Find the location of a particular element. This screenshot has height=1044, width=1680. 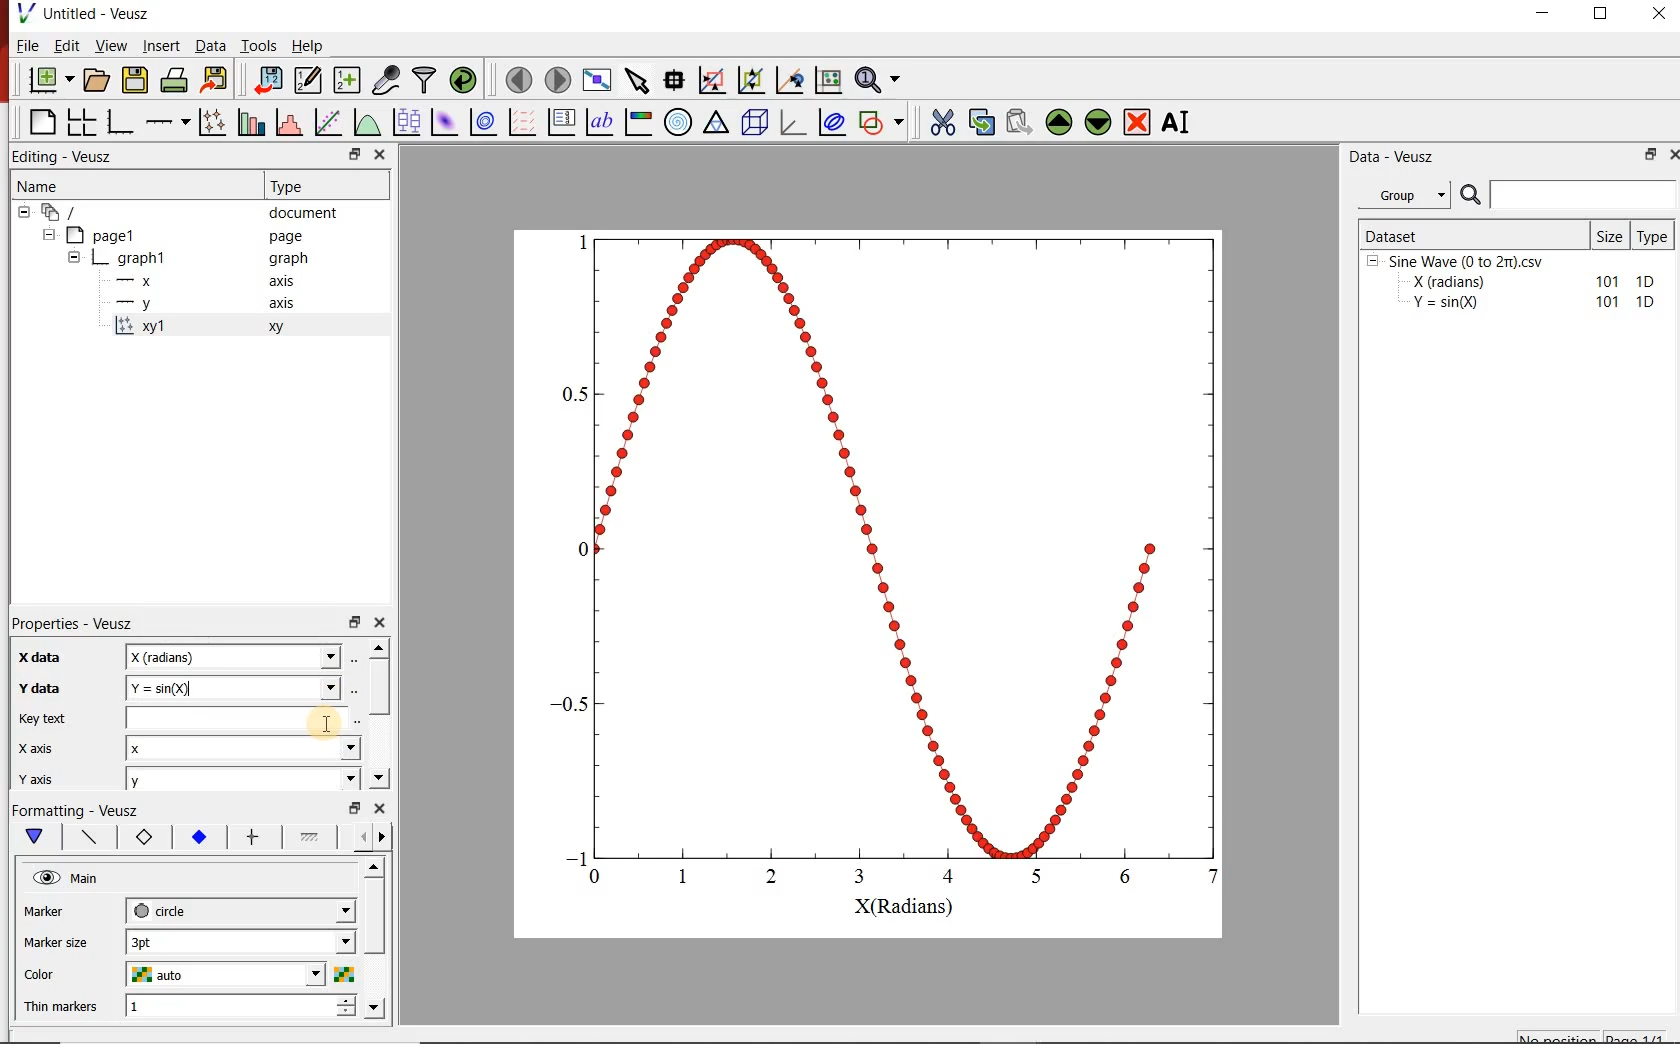

xy is located at coordinates (140, 837).